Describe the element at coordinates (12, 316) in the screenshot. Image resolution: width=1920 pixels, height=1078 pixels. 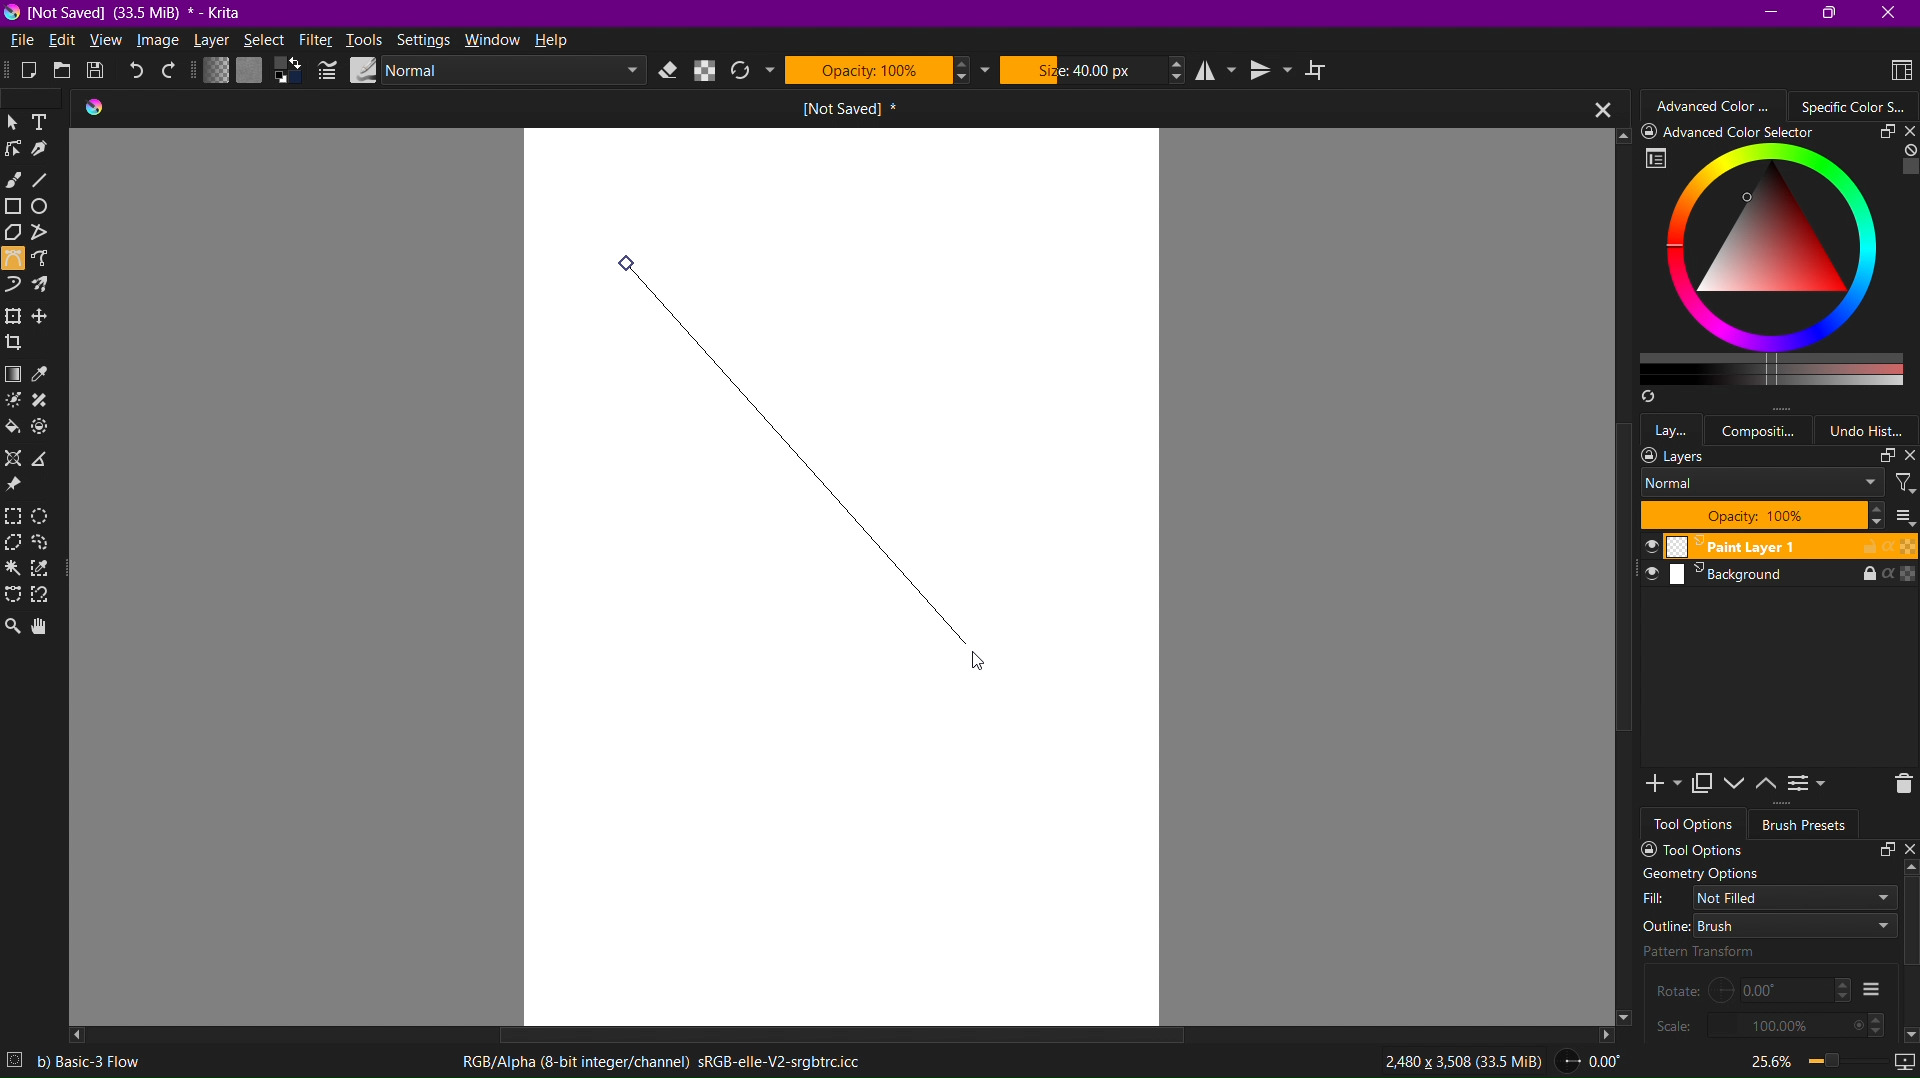
I see `Transform a layer or selection` at that location.